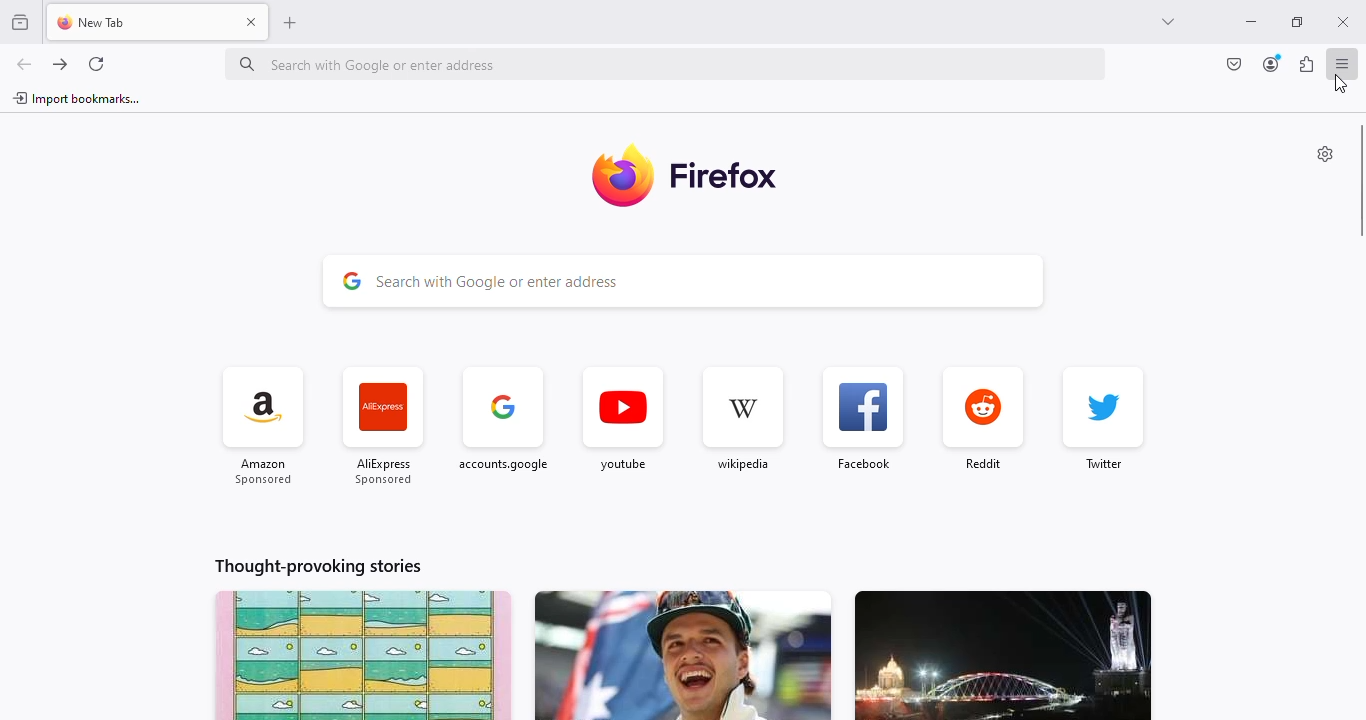 This screenshot has height=720, width=1366. I want to click on amazon, so click(264, 427).